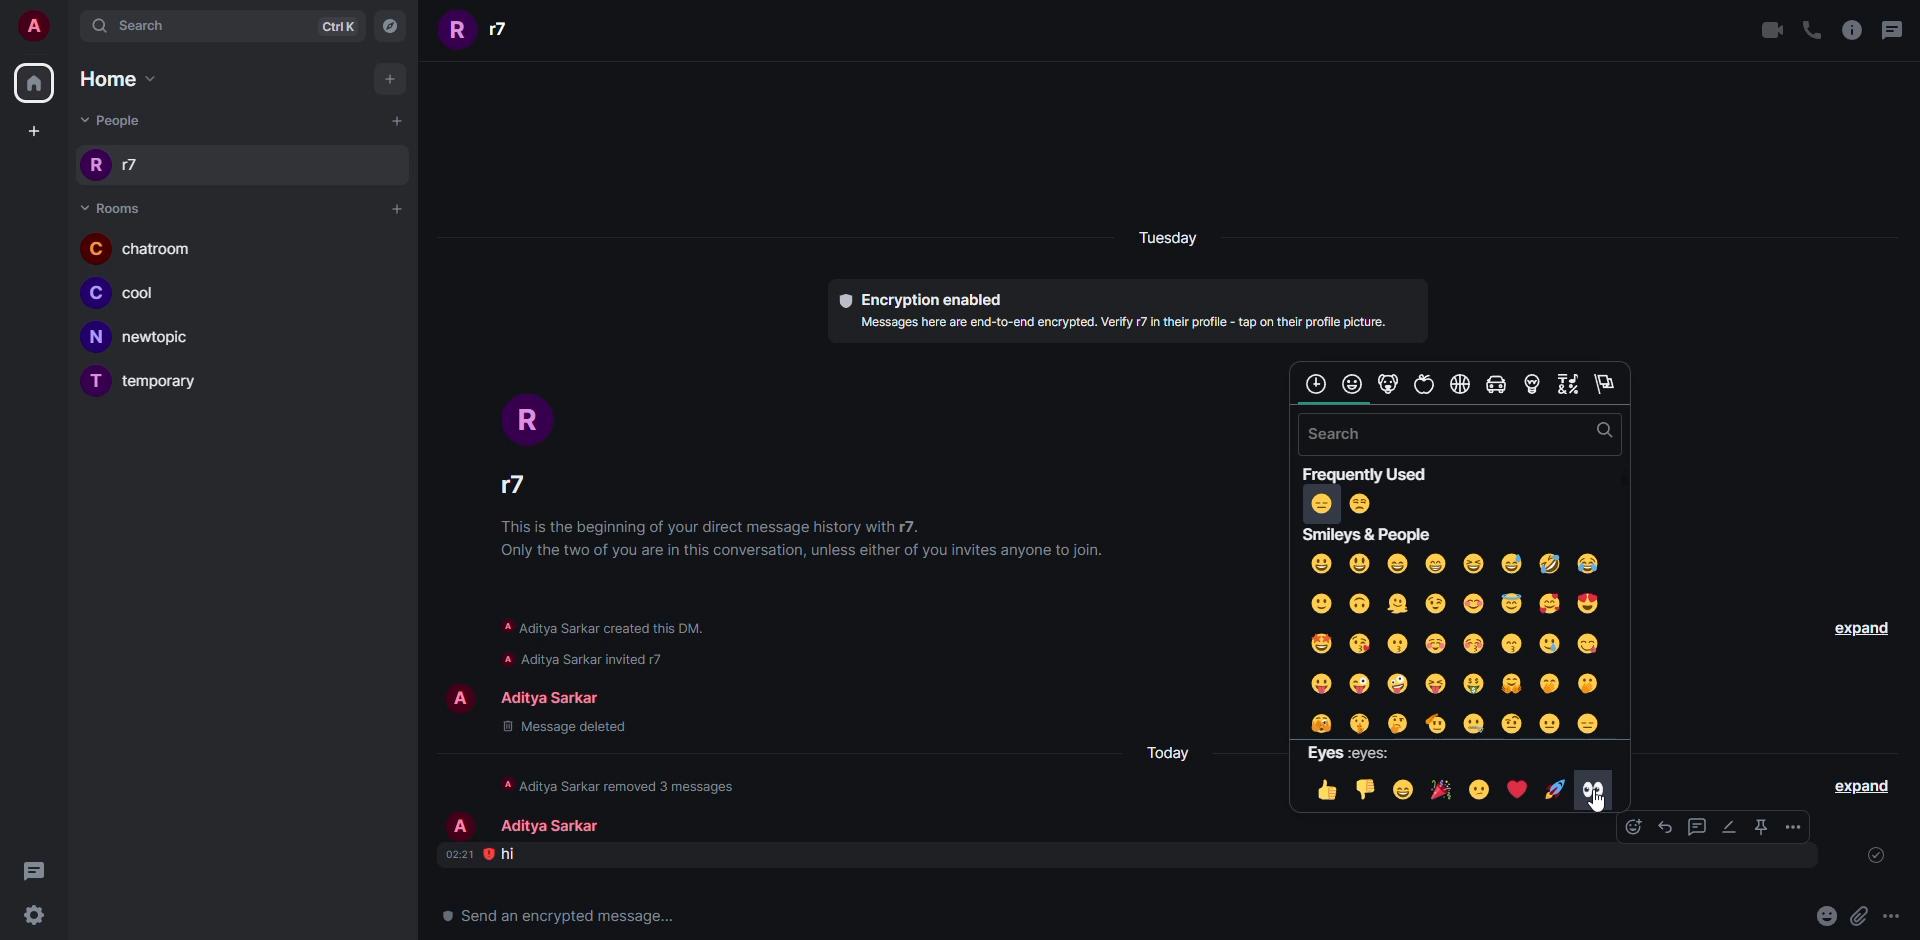 Image resolution: width=1920 pixels, height=940 pixels. I want to click on threads, so click(1897, 28).